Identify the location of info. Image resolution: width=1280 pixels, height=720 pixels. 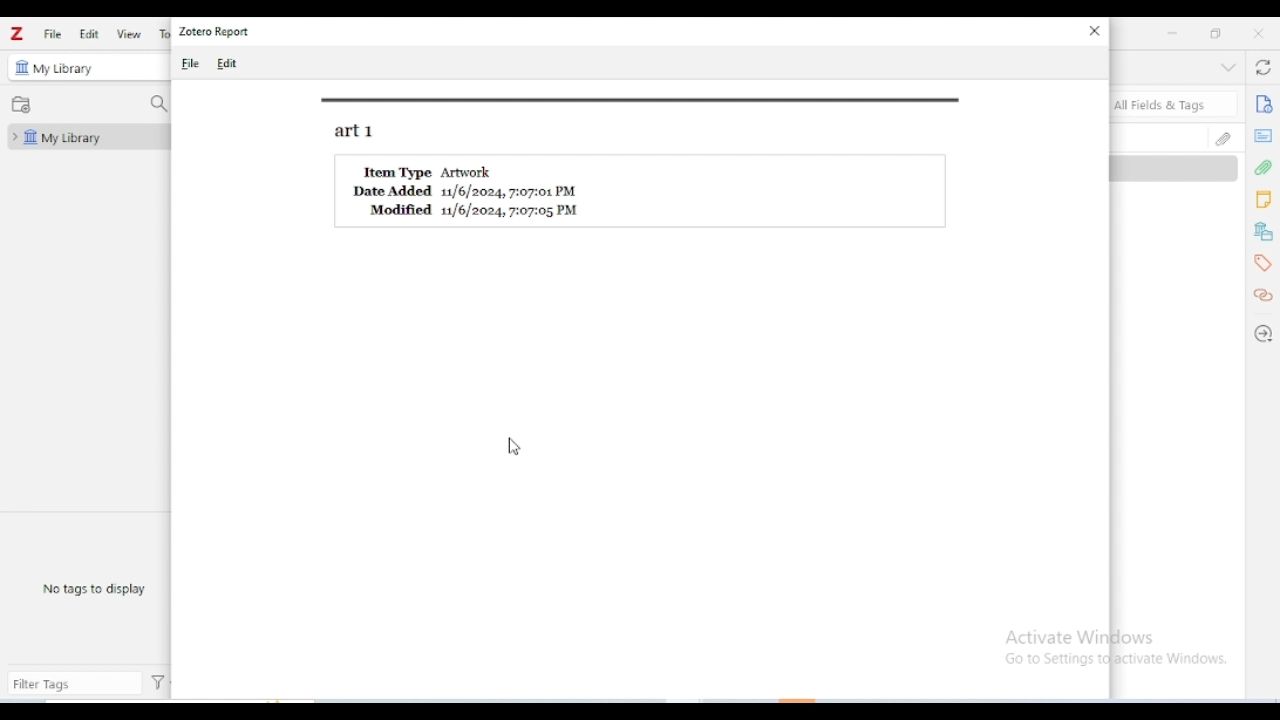
(1264, 104).